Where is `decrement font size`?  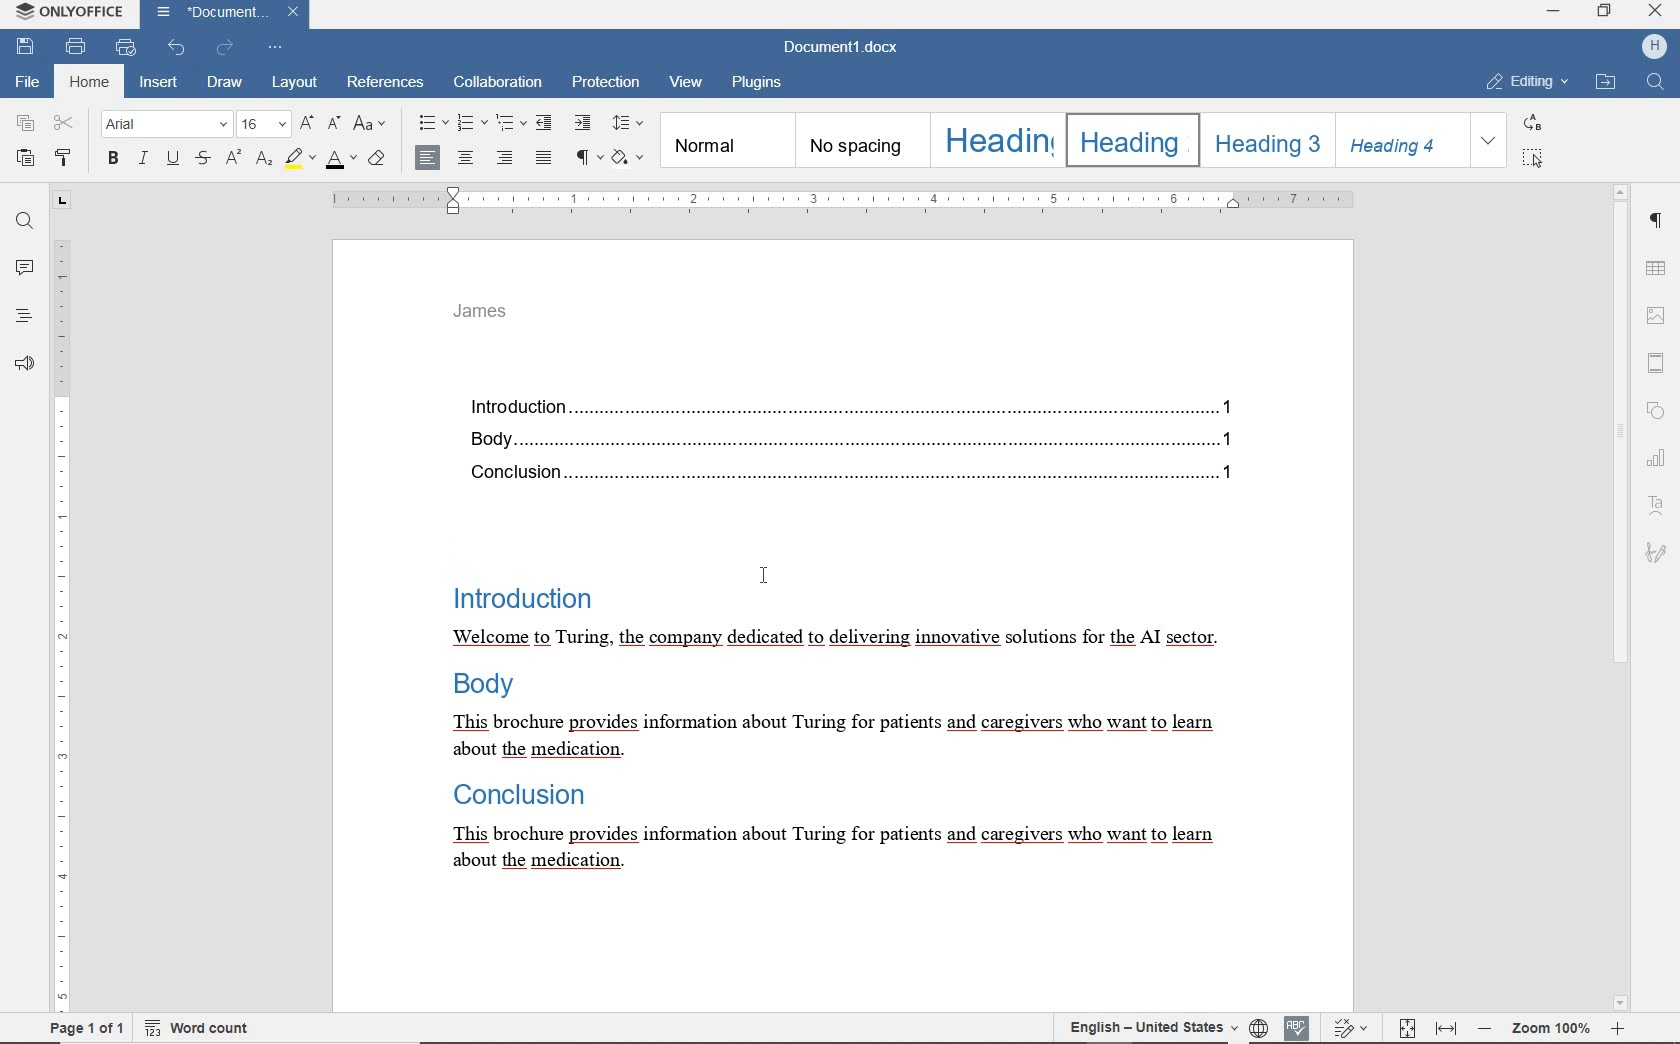 decrement font size is located at coordinates (334, 122).